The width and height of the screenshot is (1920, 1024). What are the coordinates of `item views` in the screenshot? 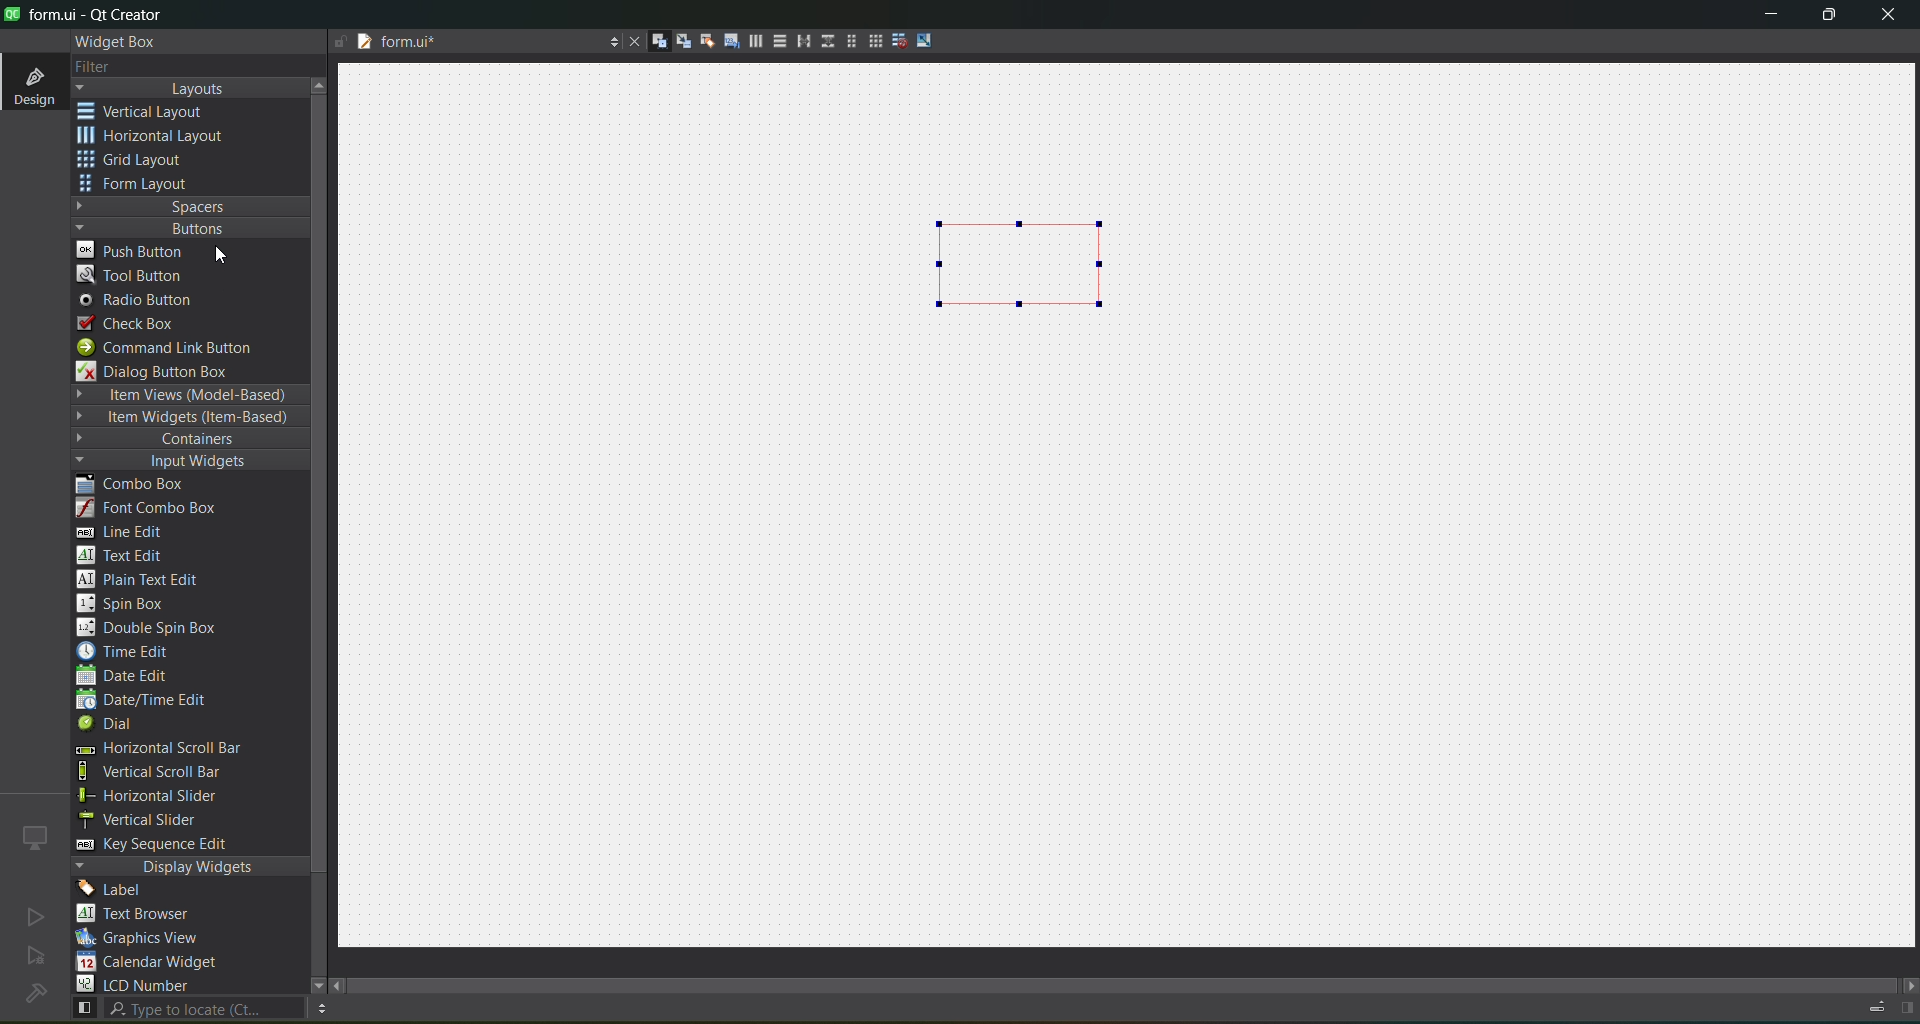 It's located at (188, 396).